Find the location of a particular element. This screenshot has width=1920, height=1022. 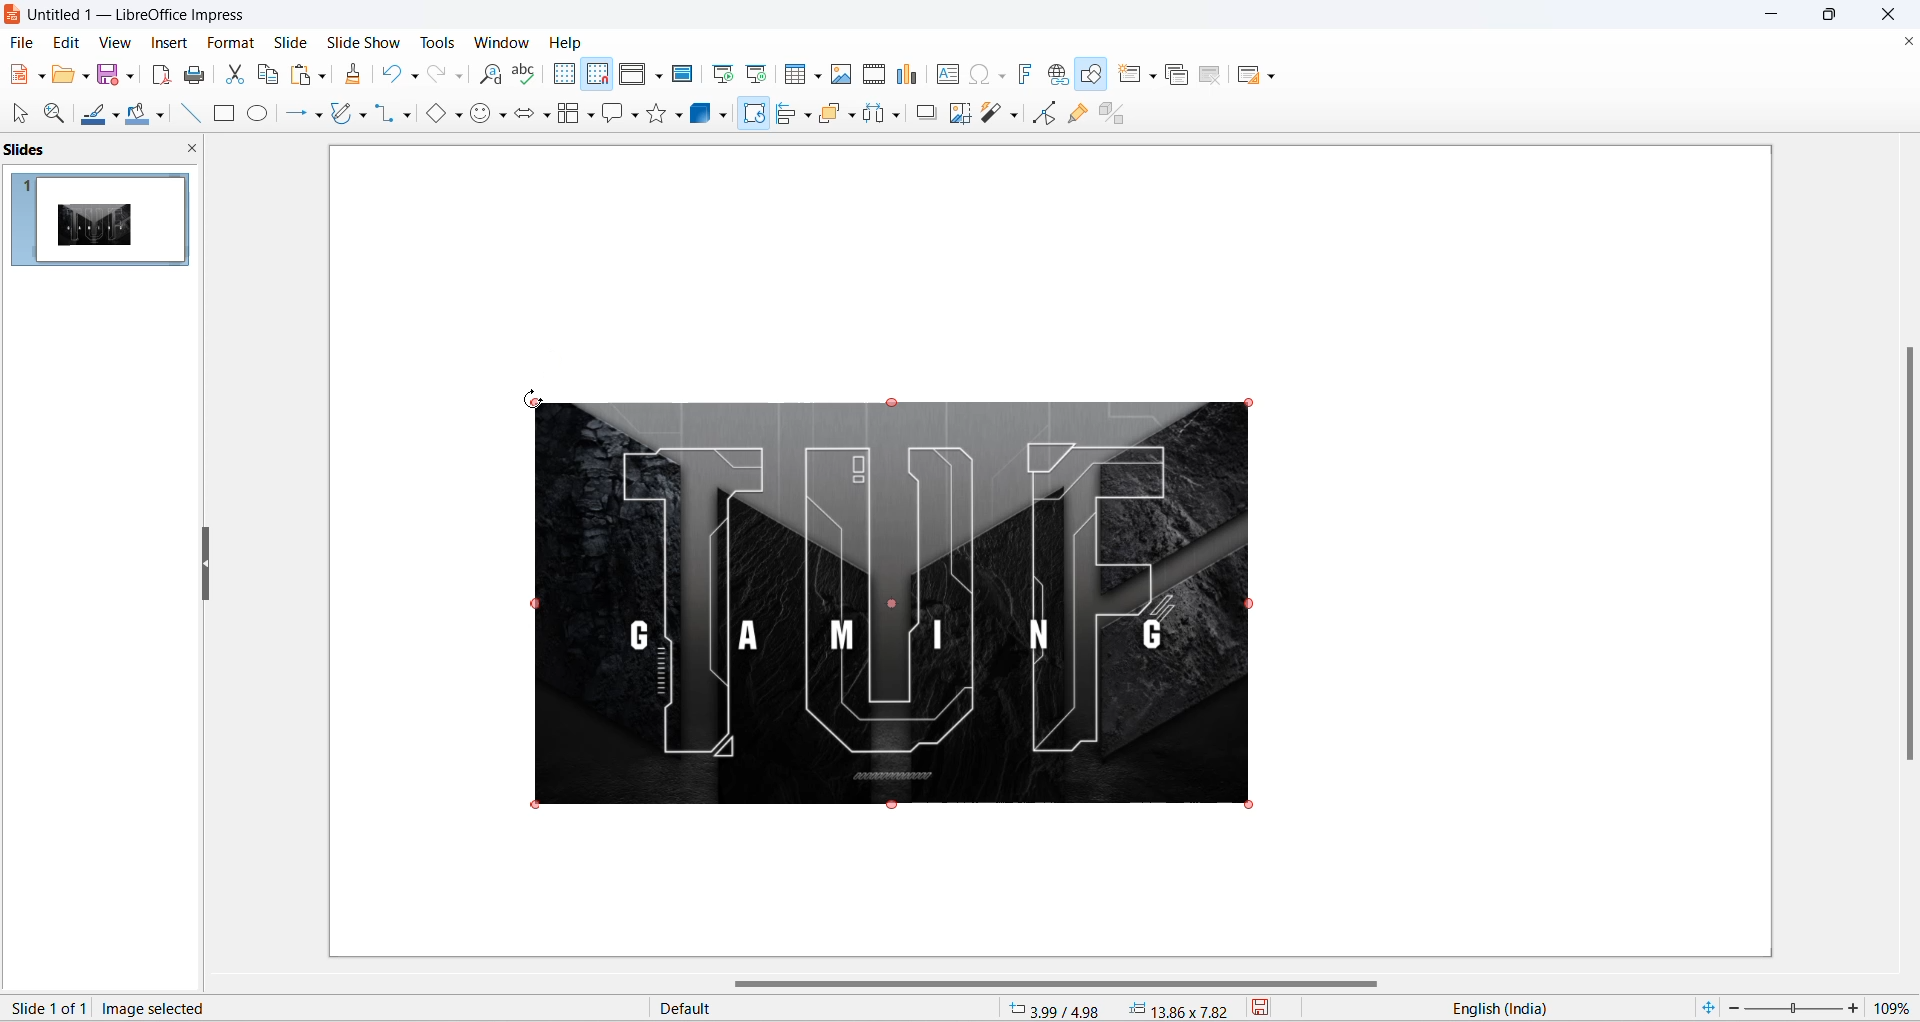

connectors is located at coordinates (385, 114).